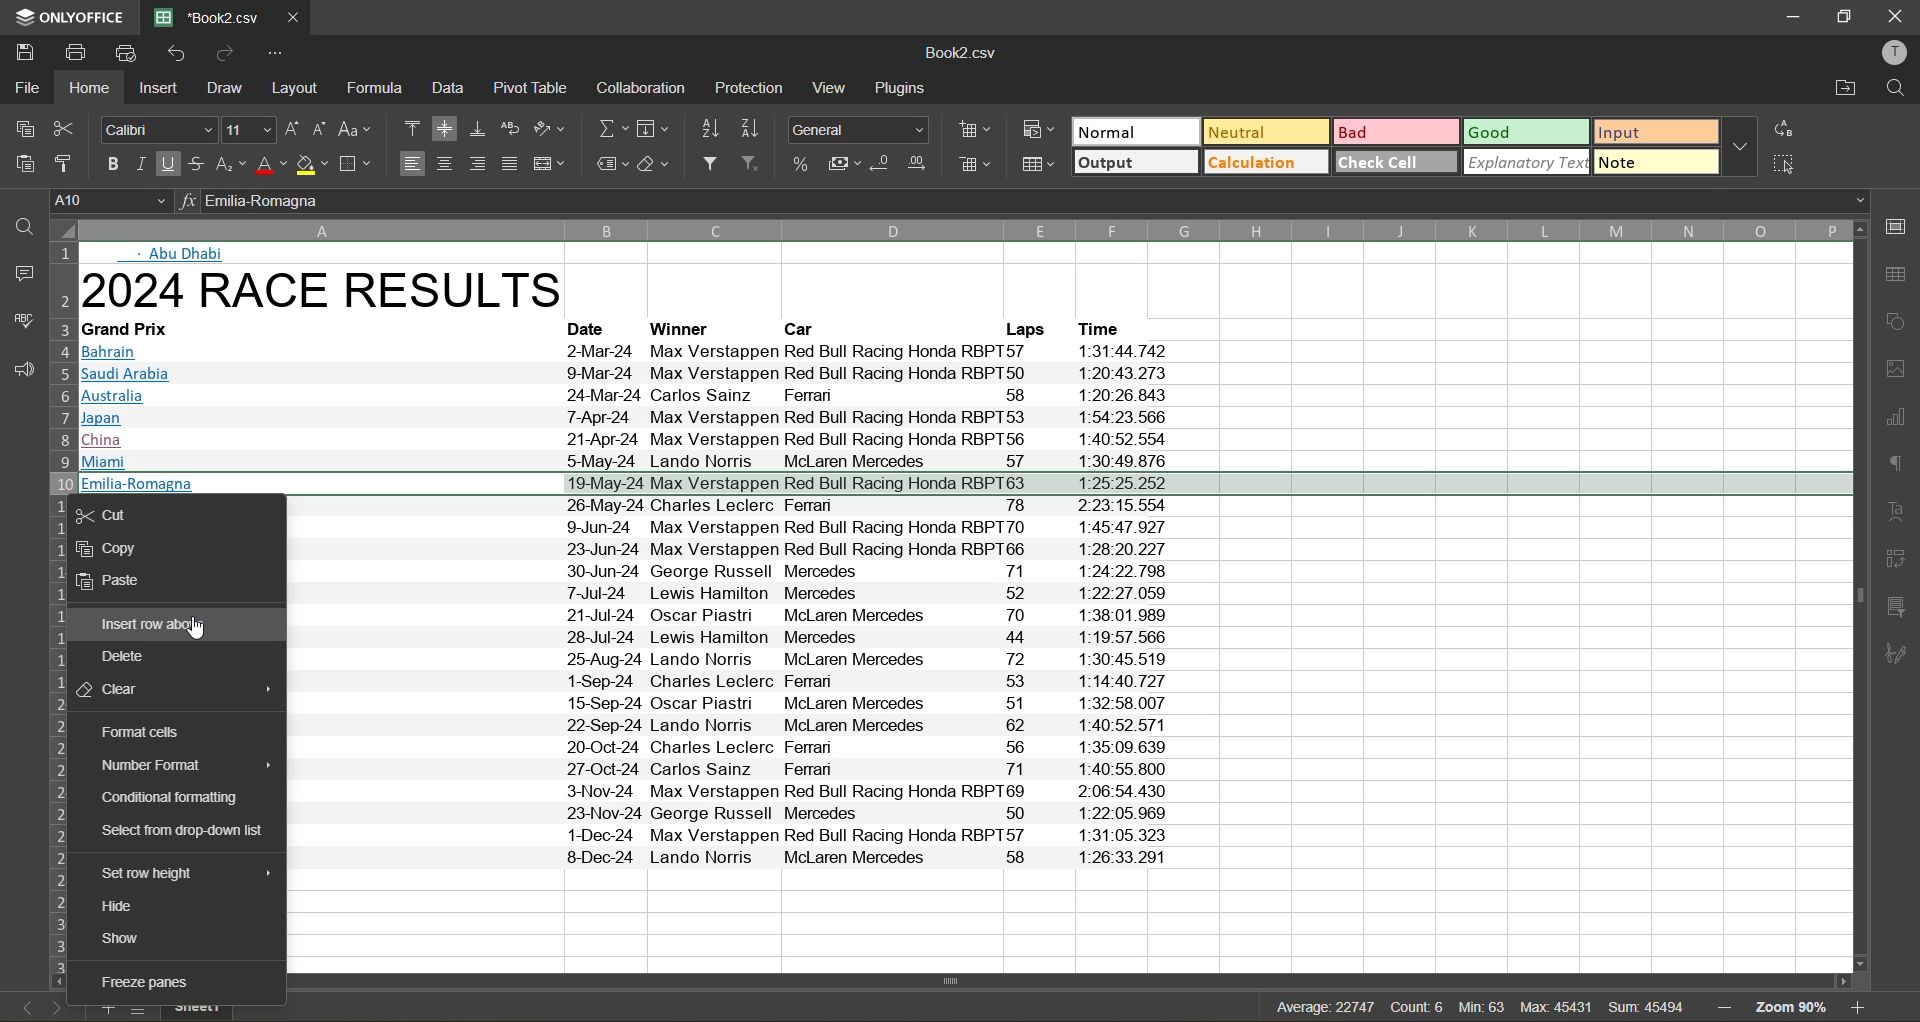 The width and height of the screenshot is (1920, 1022). I want to click on underline, so click(169, 164).